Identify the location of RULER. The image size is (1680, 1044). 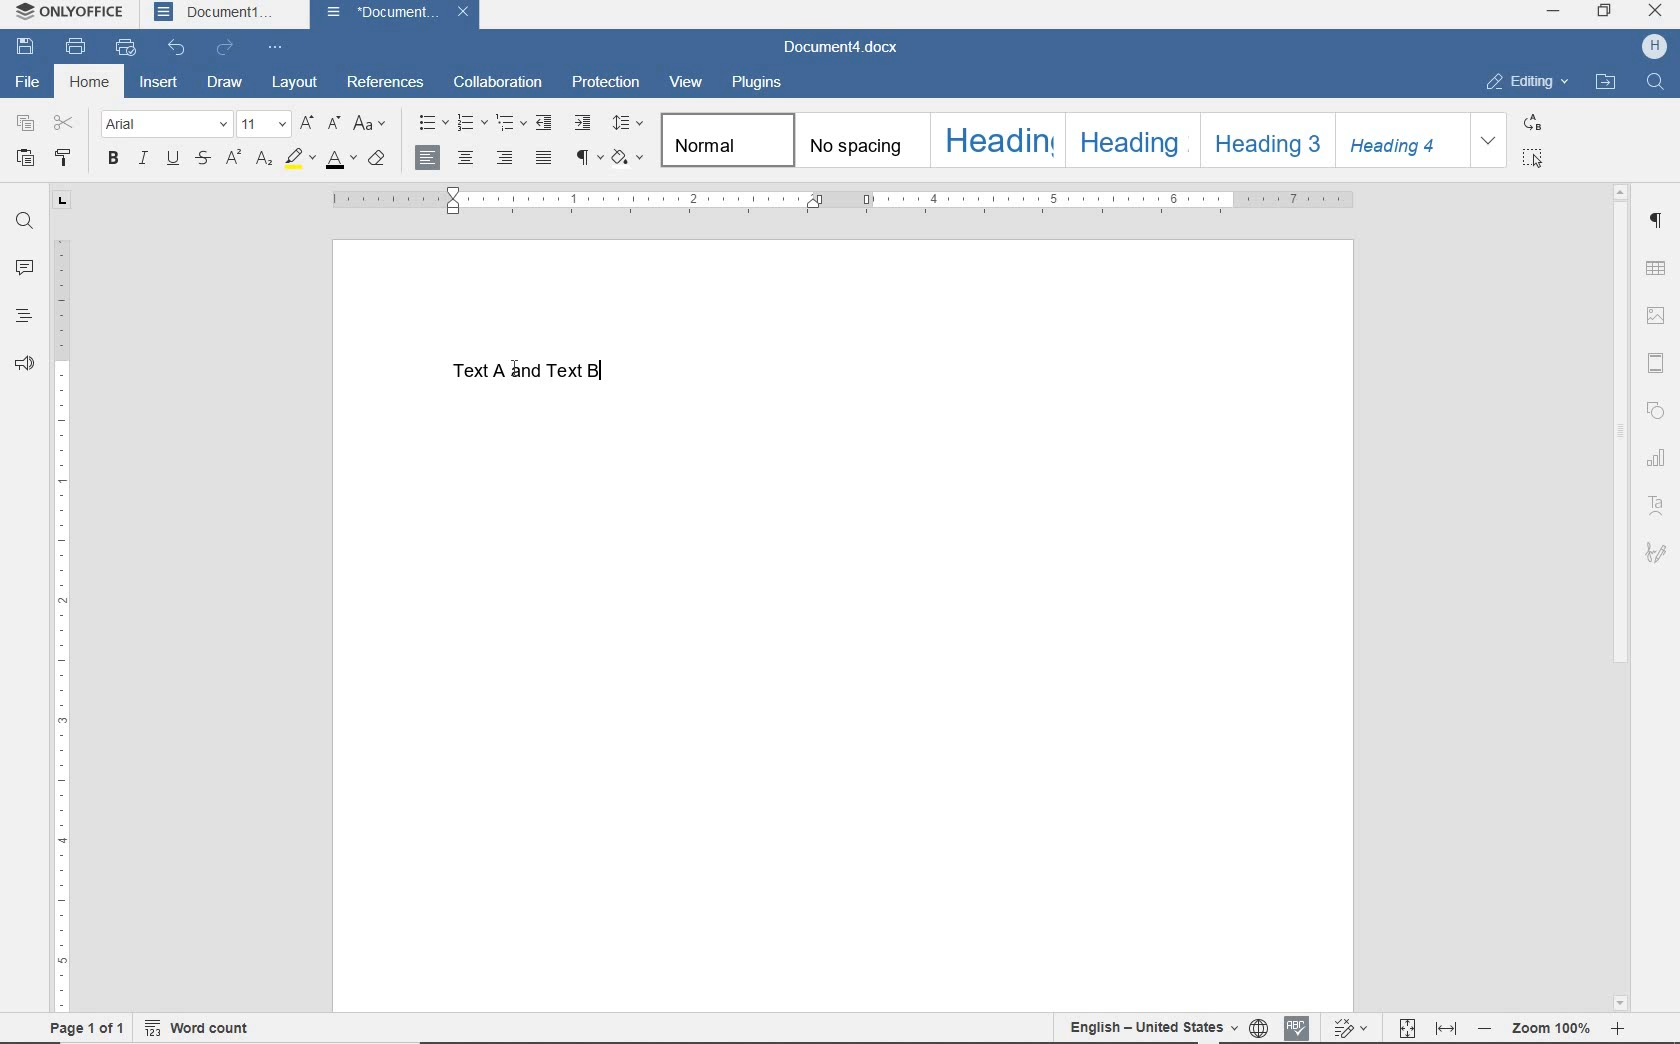
(841, 199).